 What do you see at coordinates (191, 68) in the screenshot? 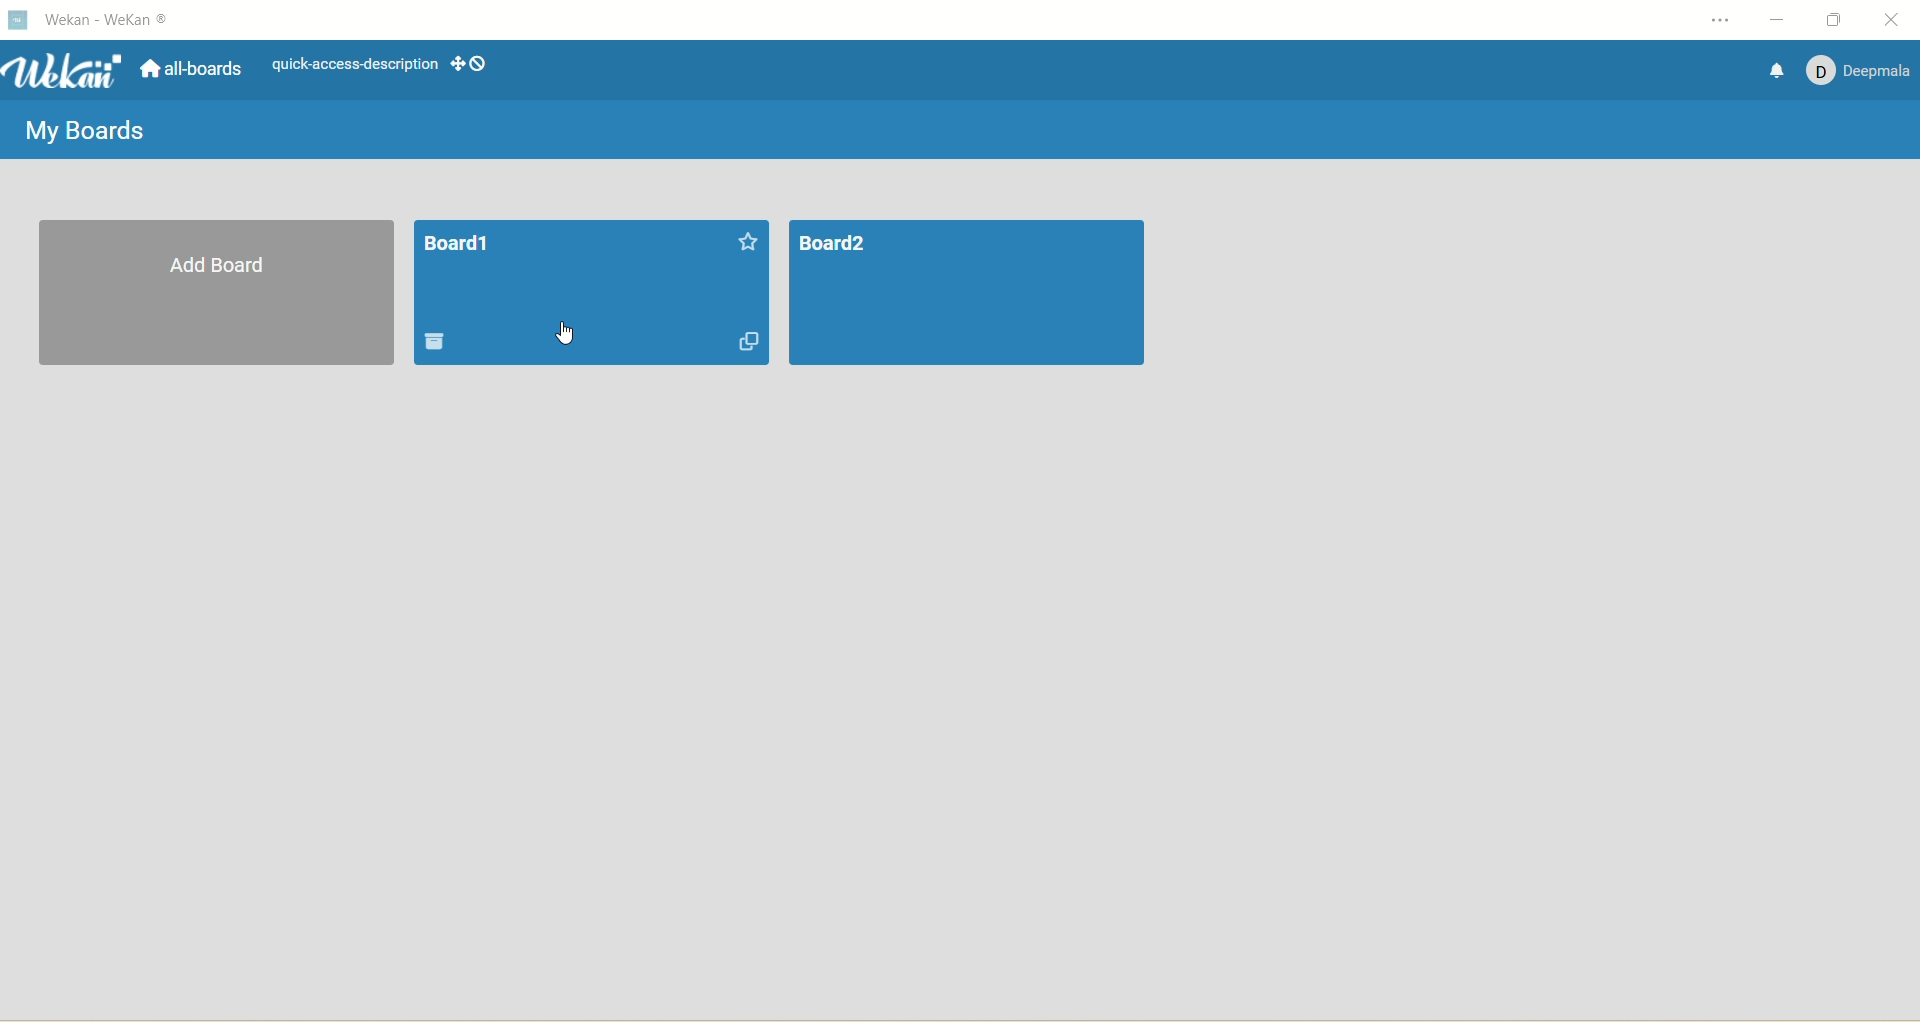
I see `all boards` at bounding box center [191, 68].